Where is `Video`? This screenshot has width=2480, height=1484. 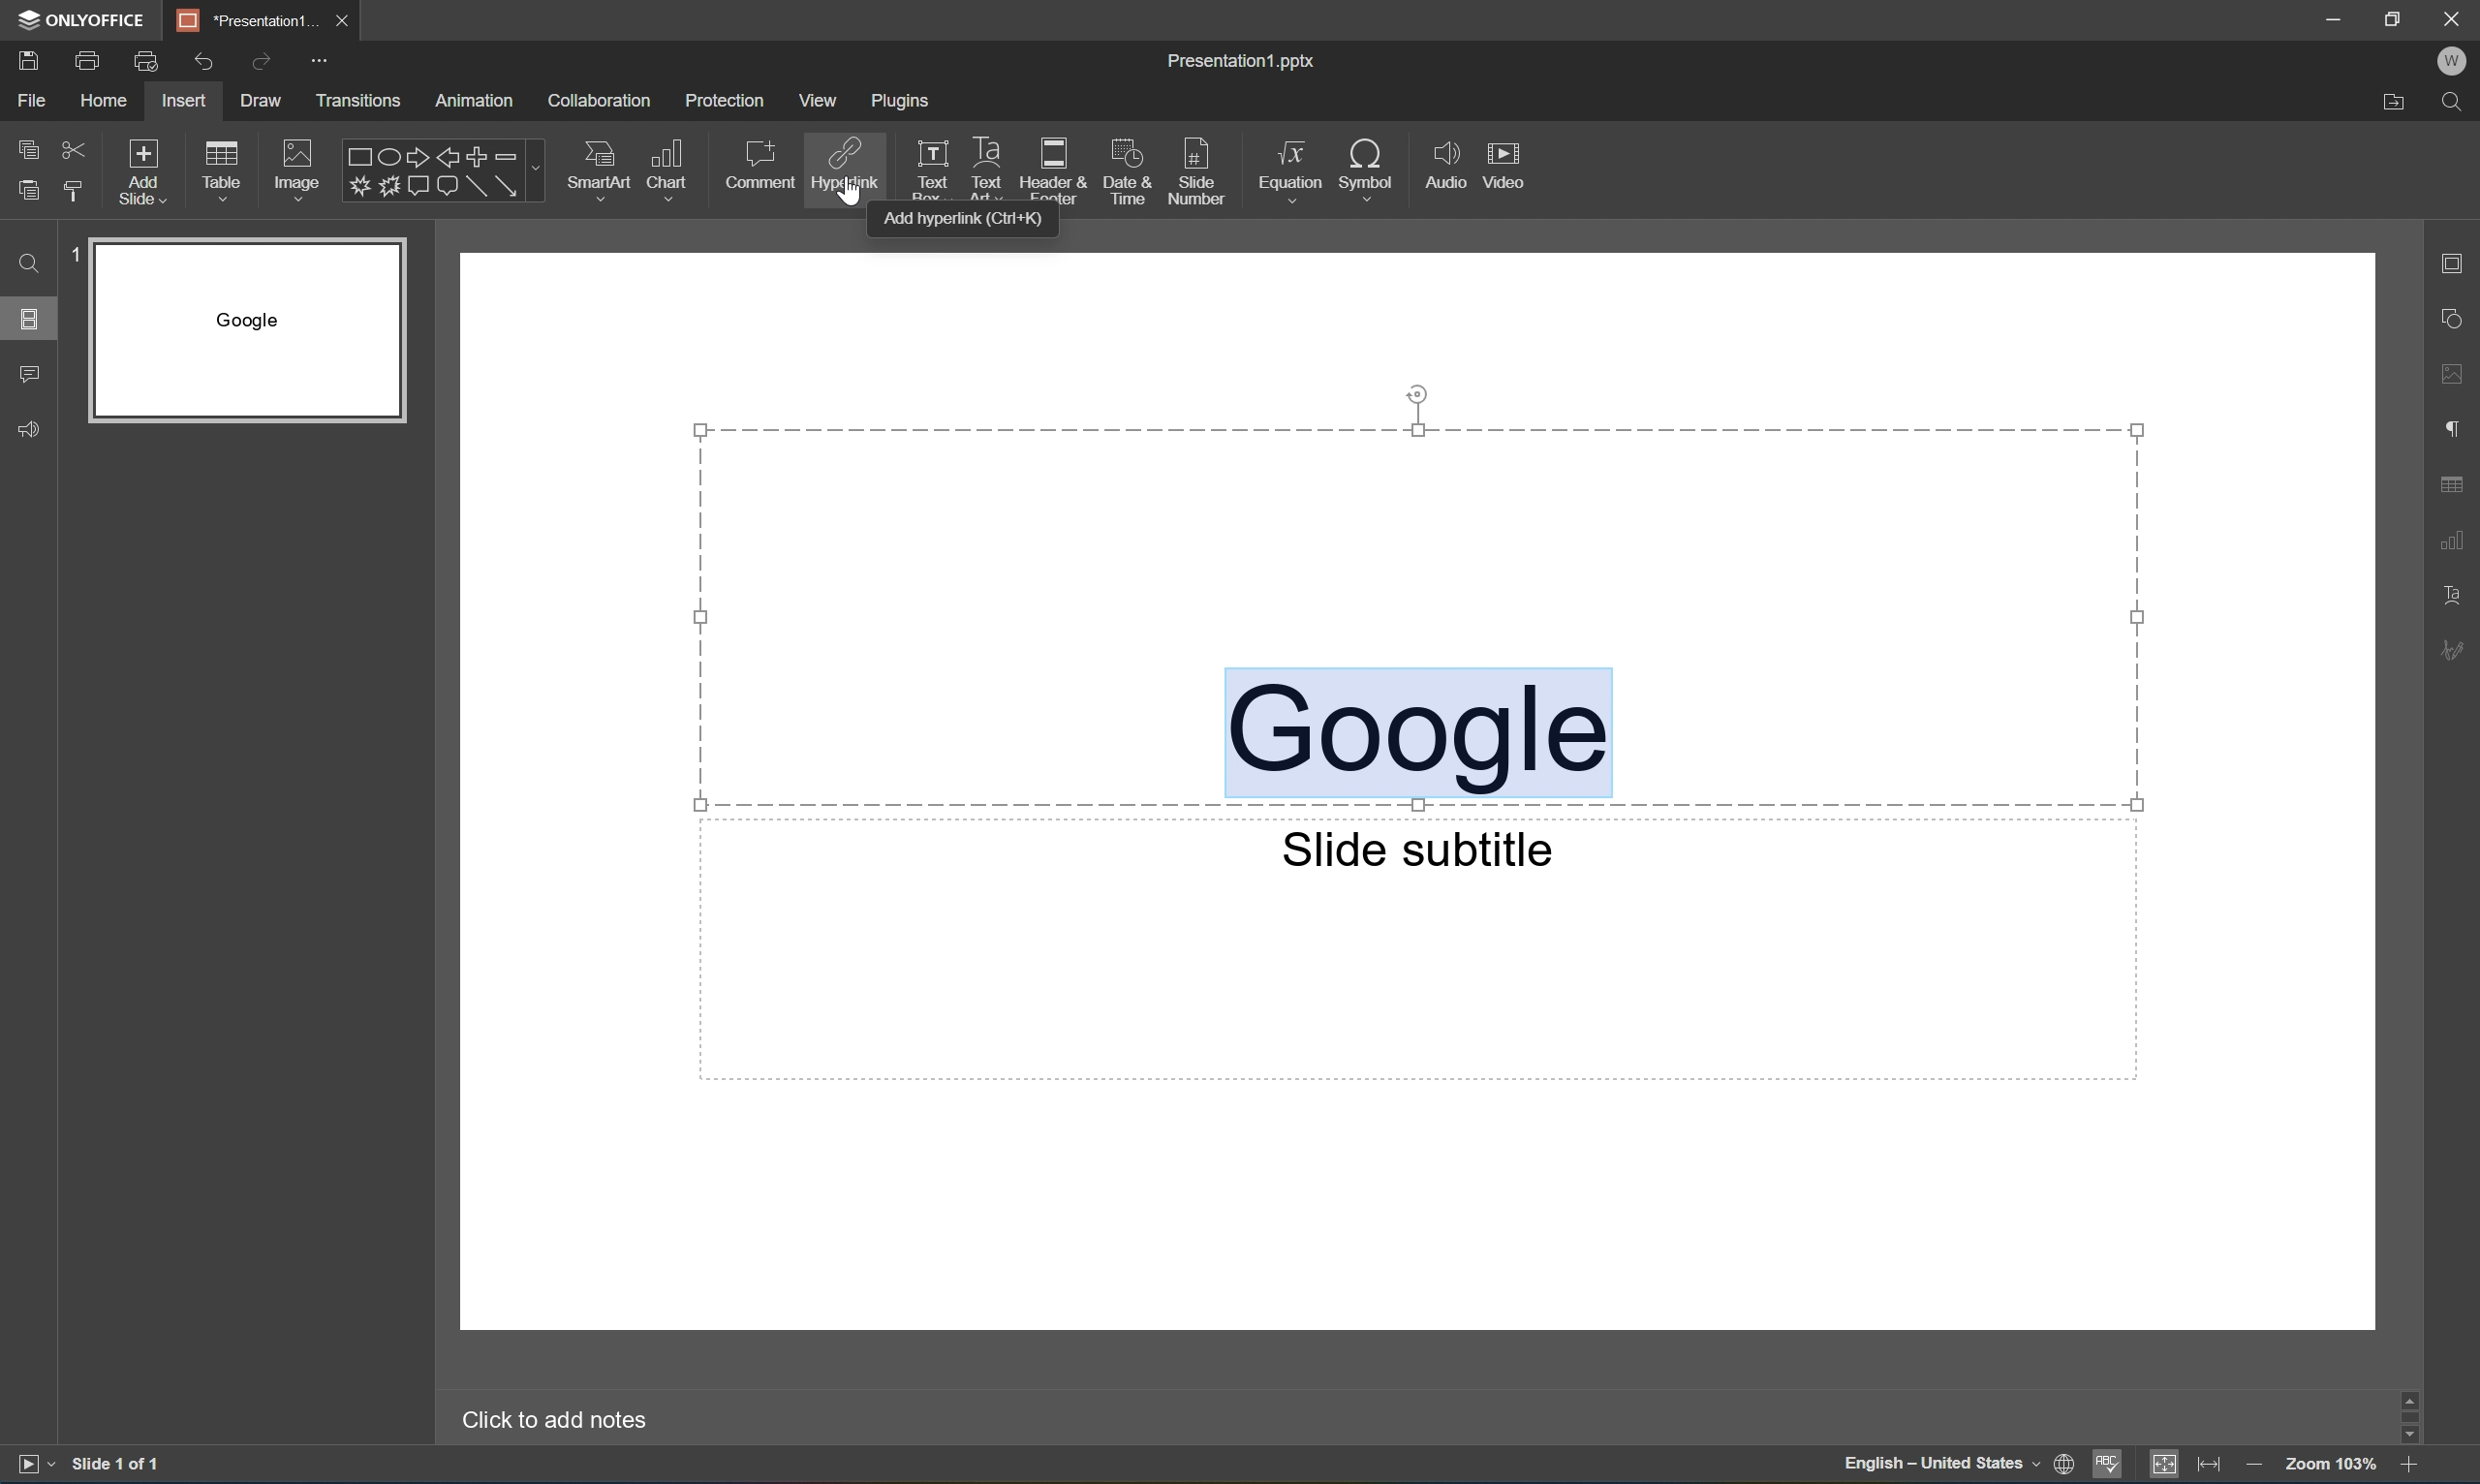
Video is located at coordinates (1501, 162).